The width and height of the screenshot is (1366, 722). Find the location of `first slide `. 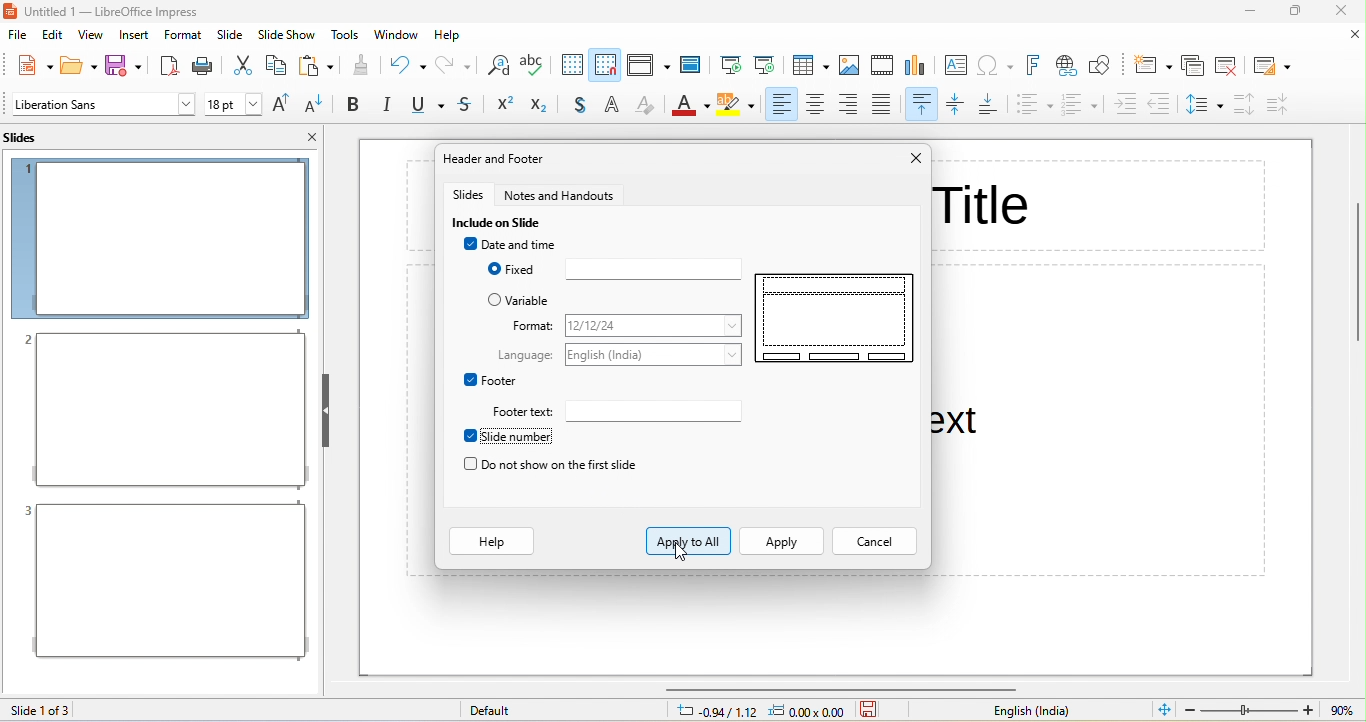

first slide  is located at coordinates (731, 61).